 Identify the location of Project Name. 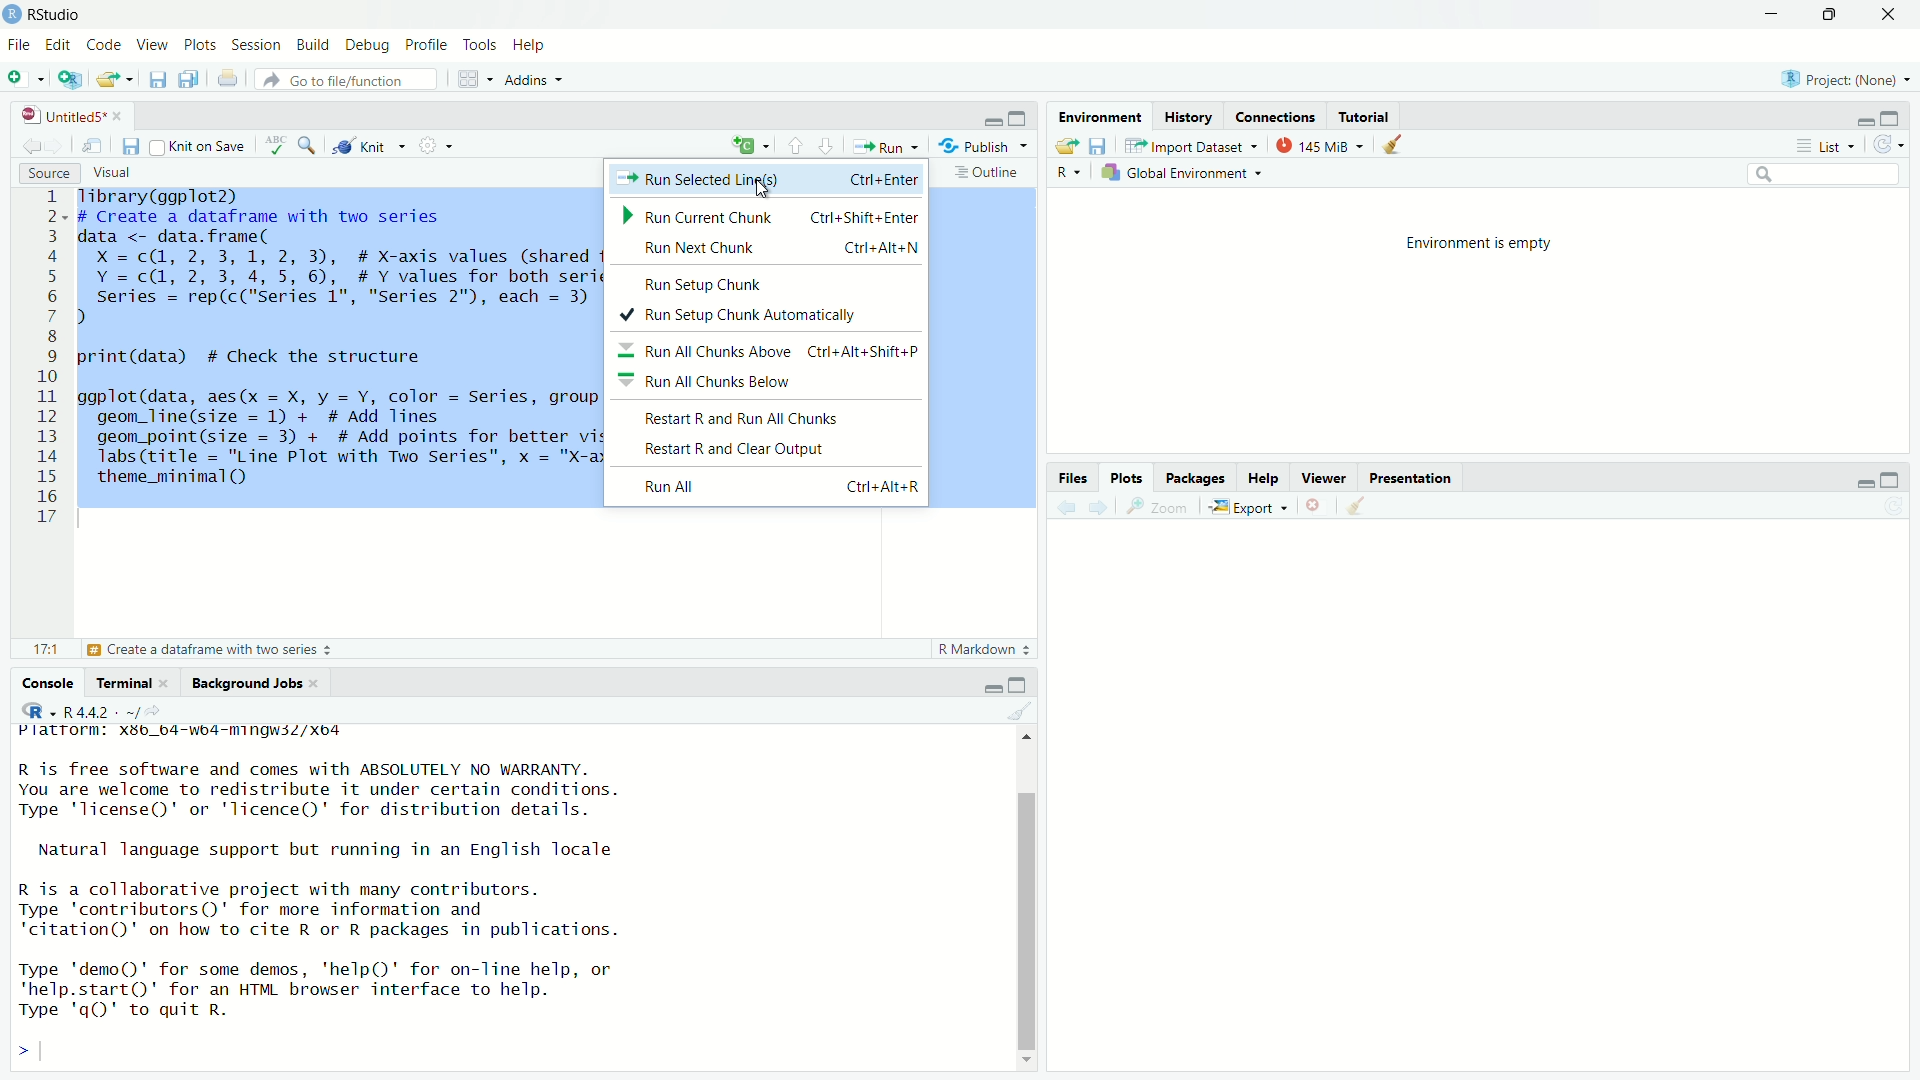
(1844, 82).